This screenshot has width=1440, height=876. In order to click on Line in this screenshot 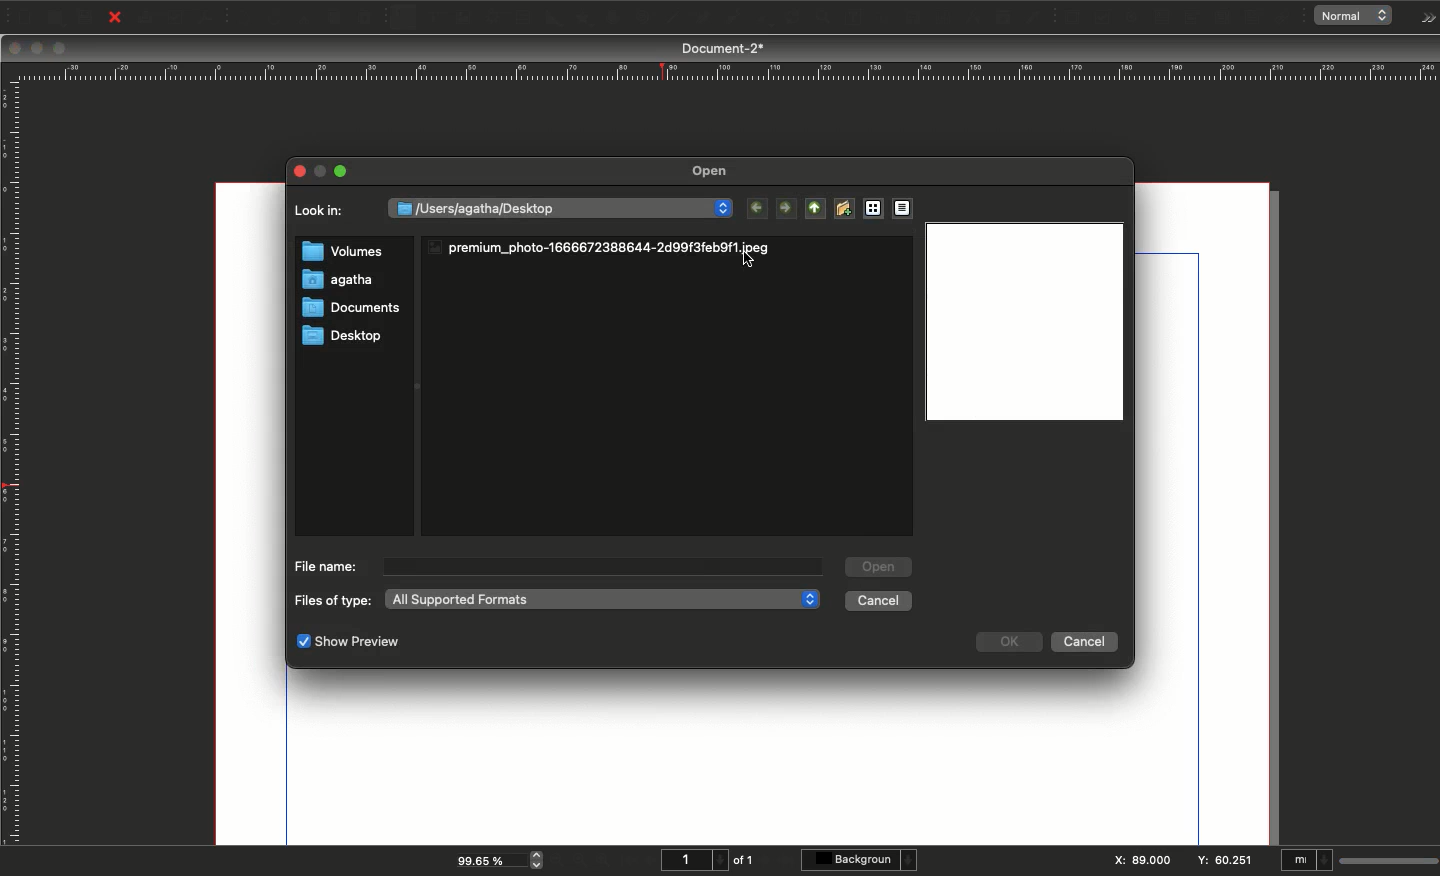, I will do `click(671, 19)`.